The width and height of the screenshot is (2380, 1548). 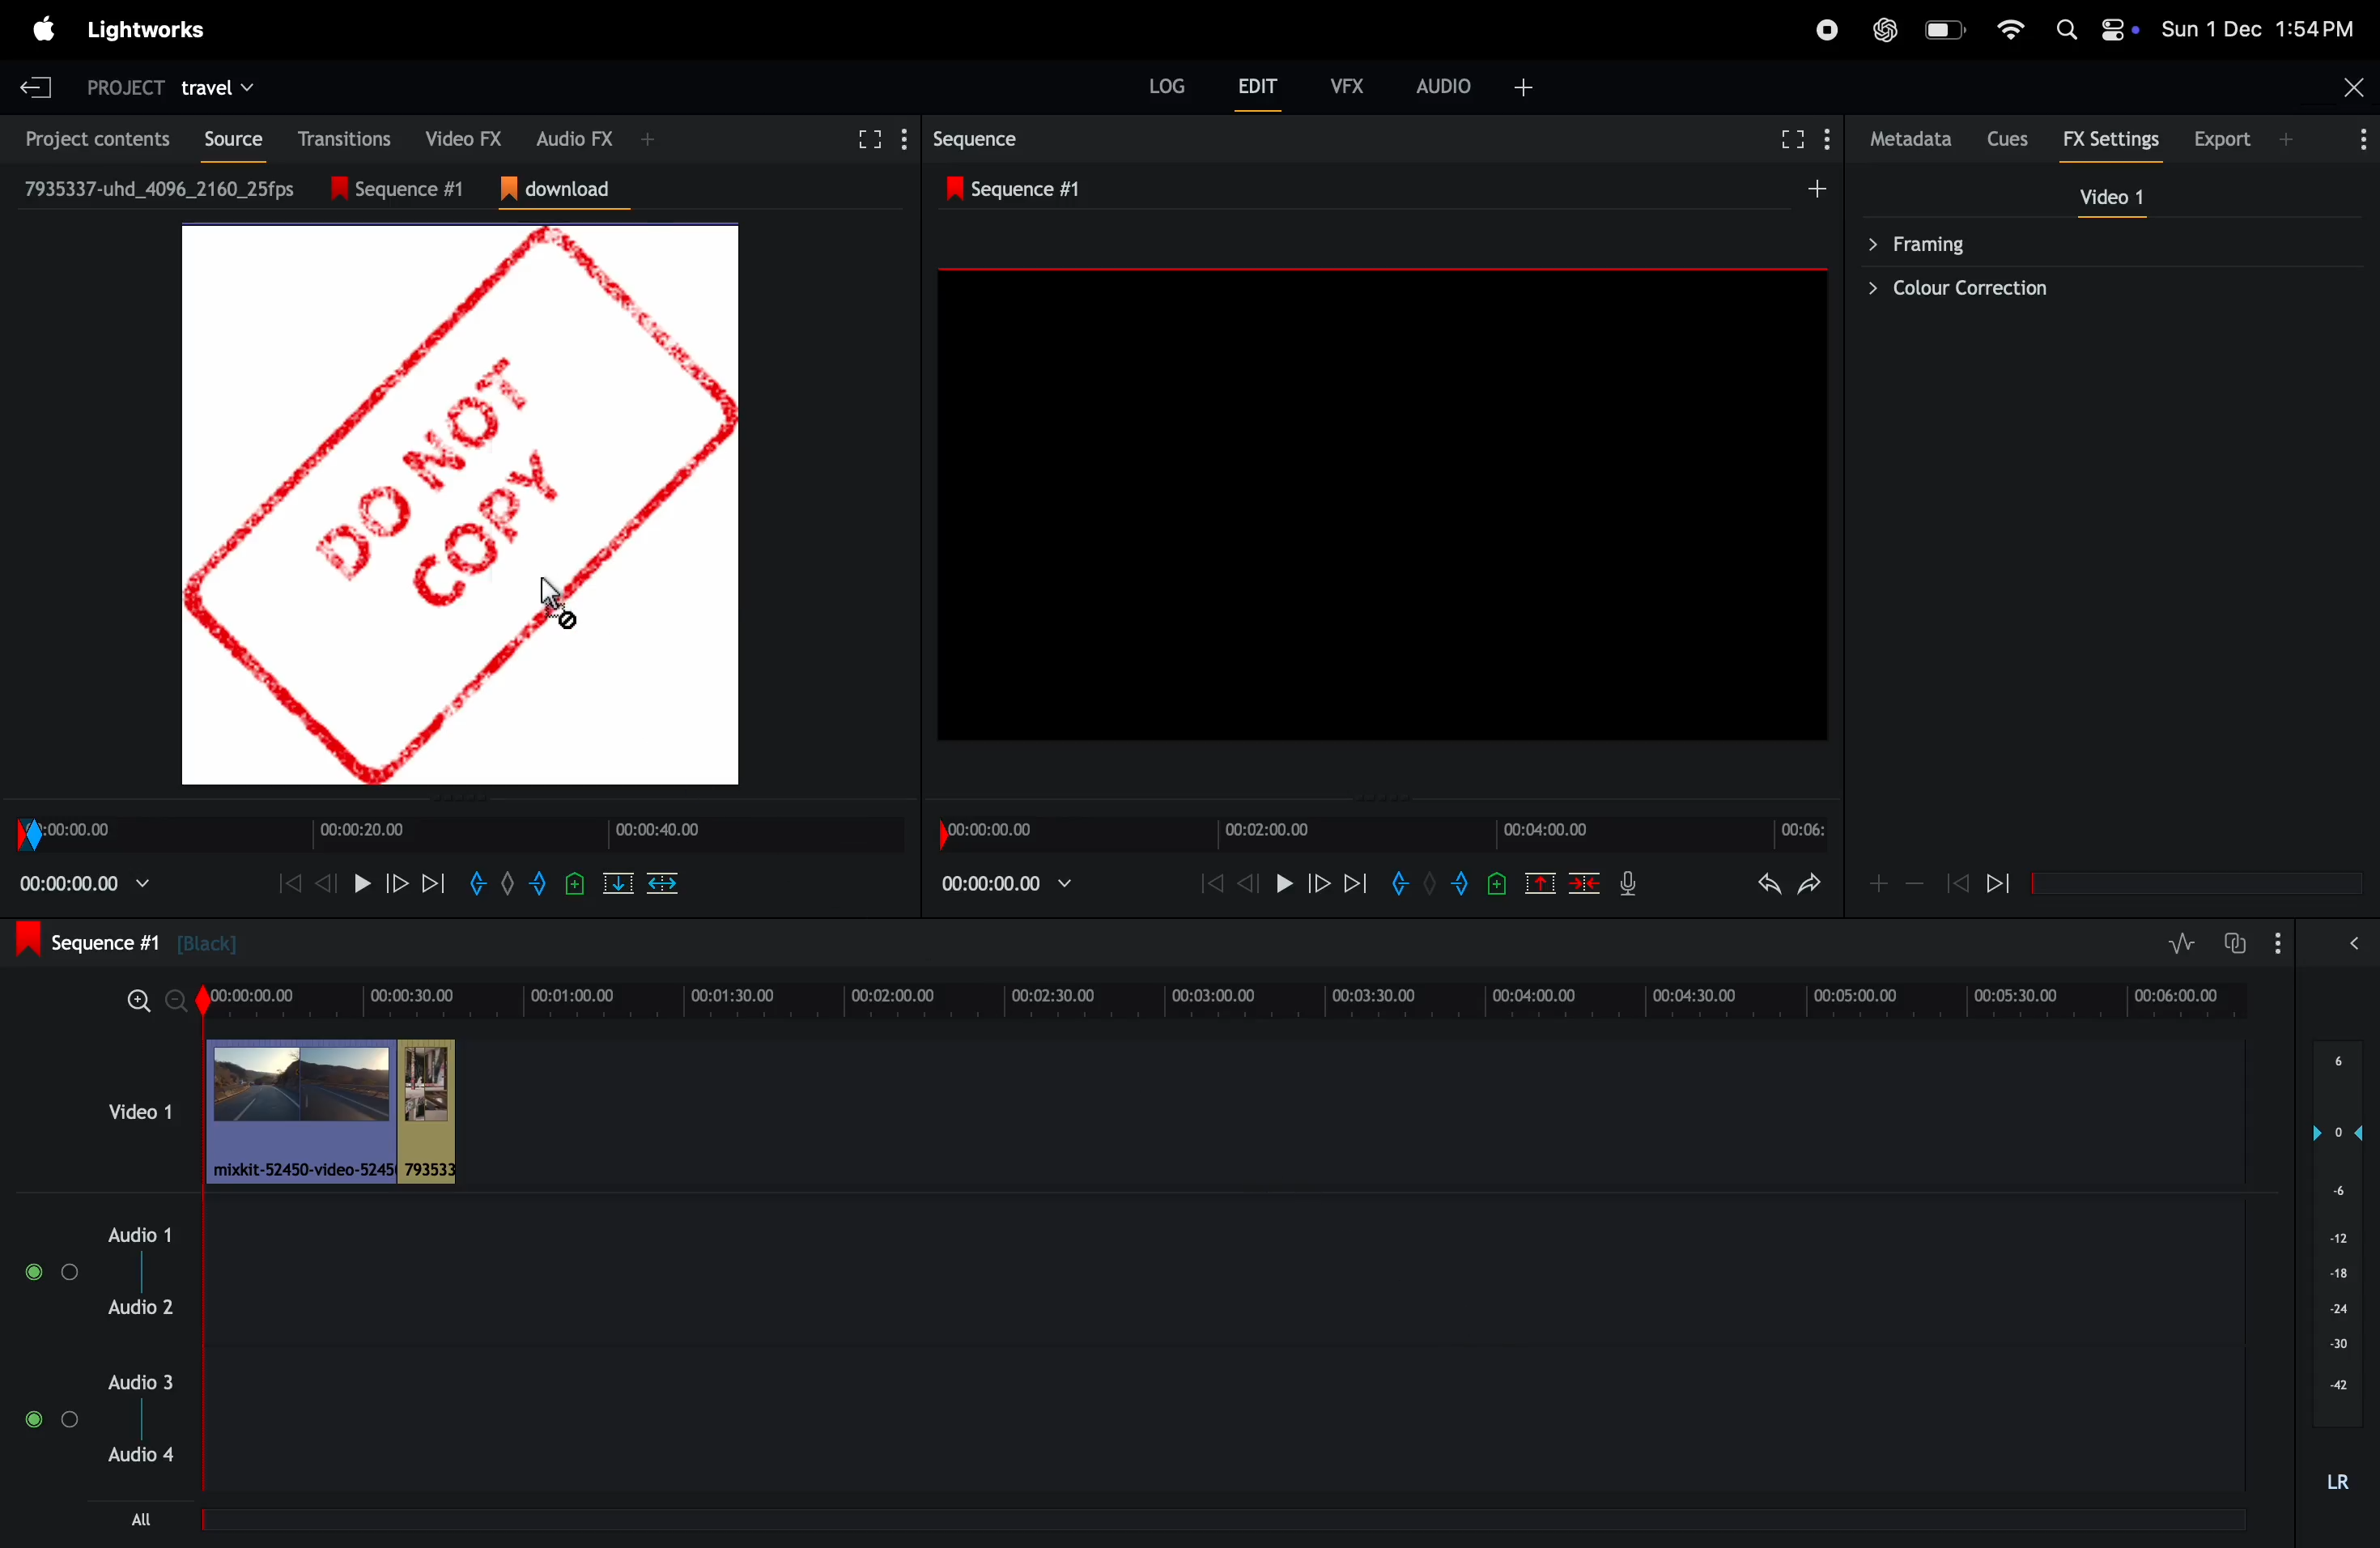 What do you see at coordinates (648, 139) in the screenshot?
I see `Add` at bounding box center [648, 139].